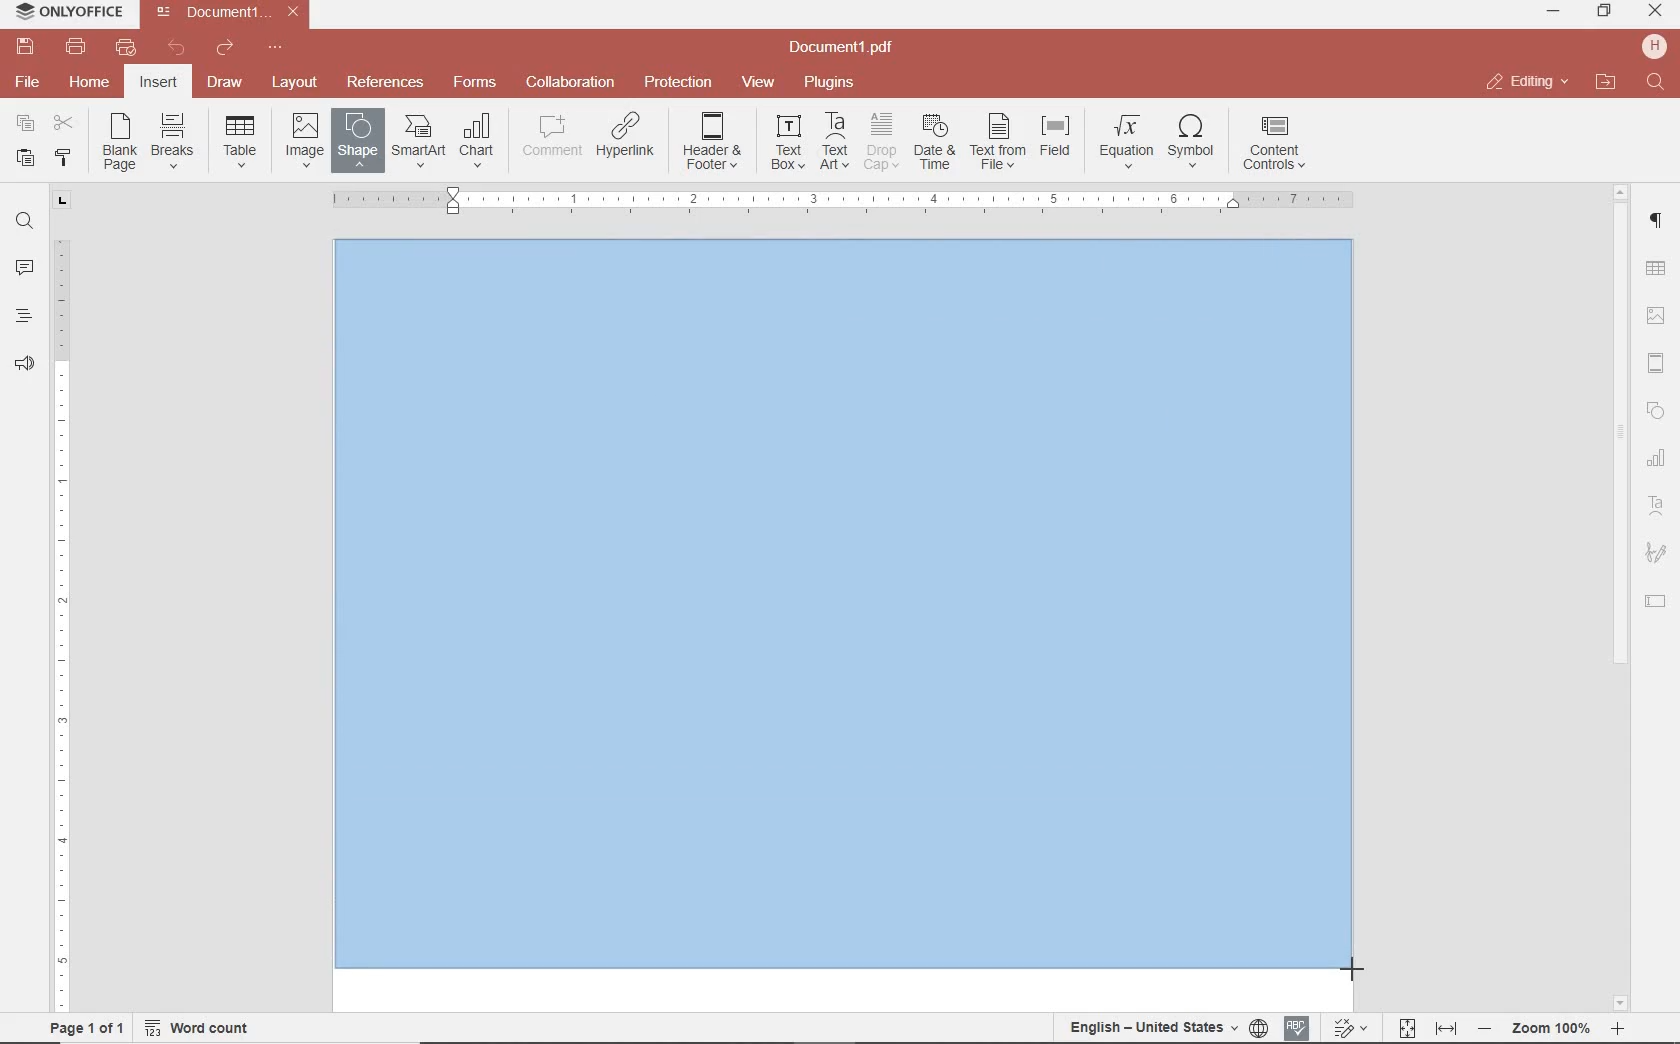 This screenshot has width=1680, height=1044. Describe the element at coordinates (204, 1028) in the screenshot. I see `word count` at that location.